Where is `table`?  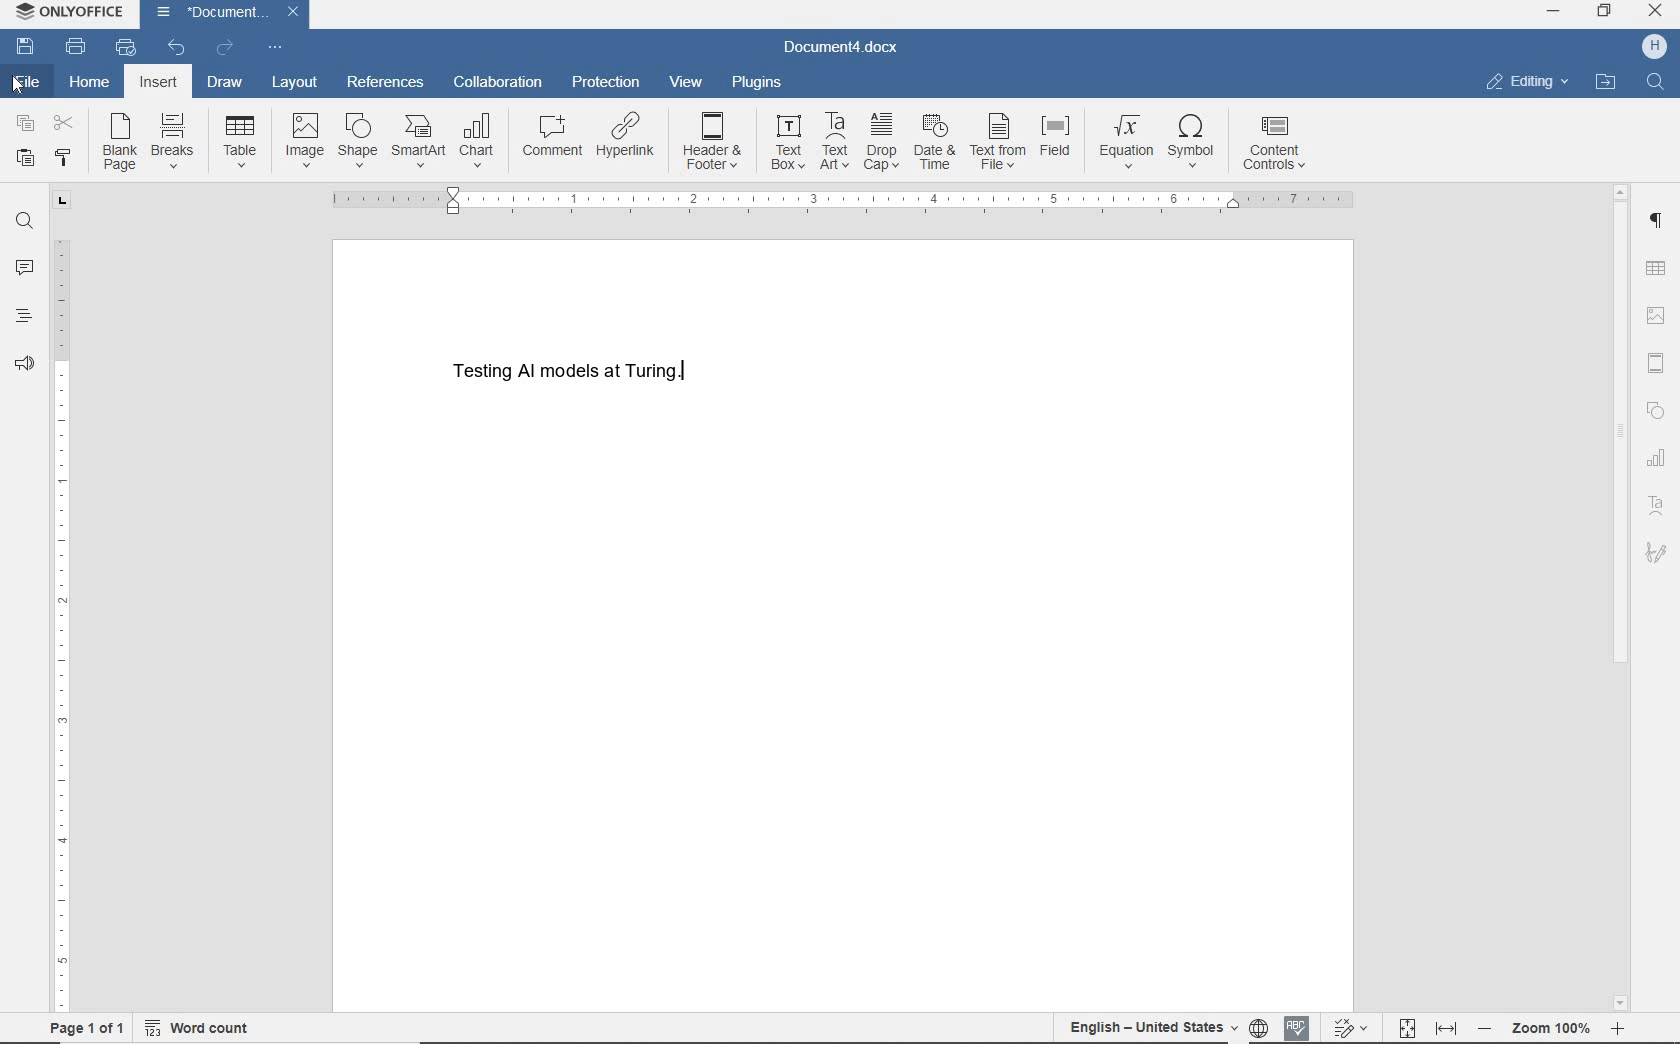 table is located at coordinates (242, 140).